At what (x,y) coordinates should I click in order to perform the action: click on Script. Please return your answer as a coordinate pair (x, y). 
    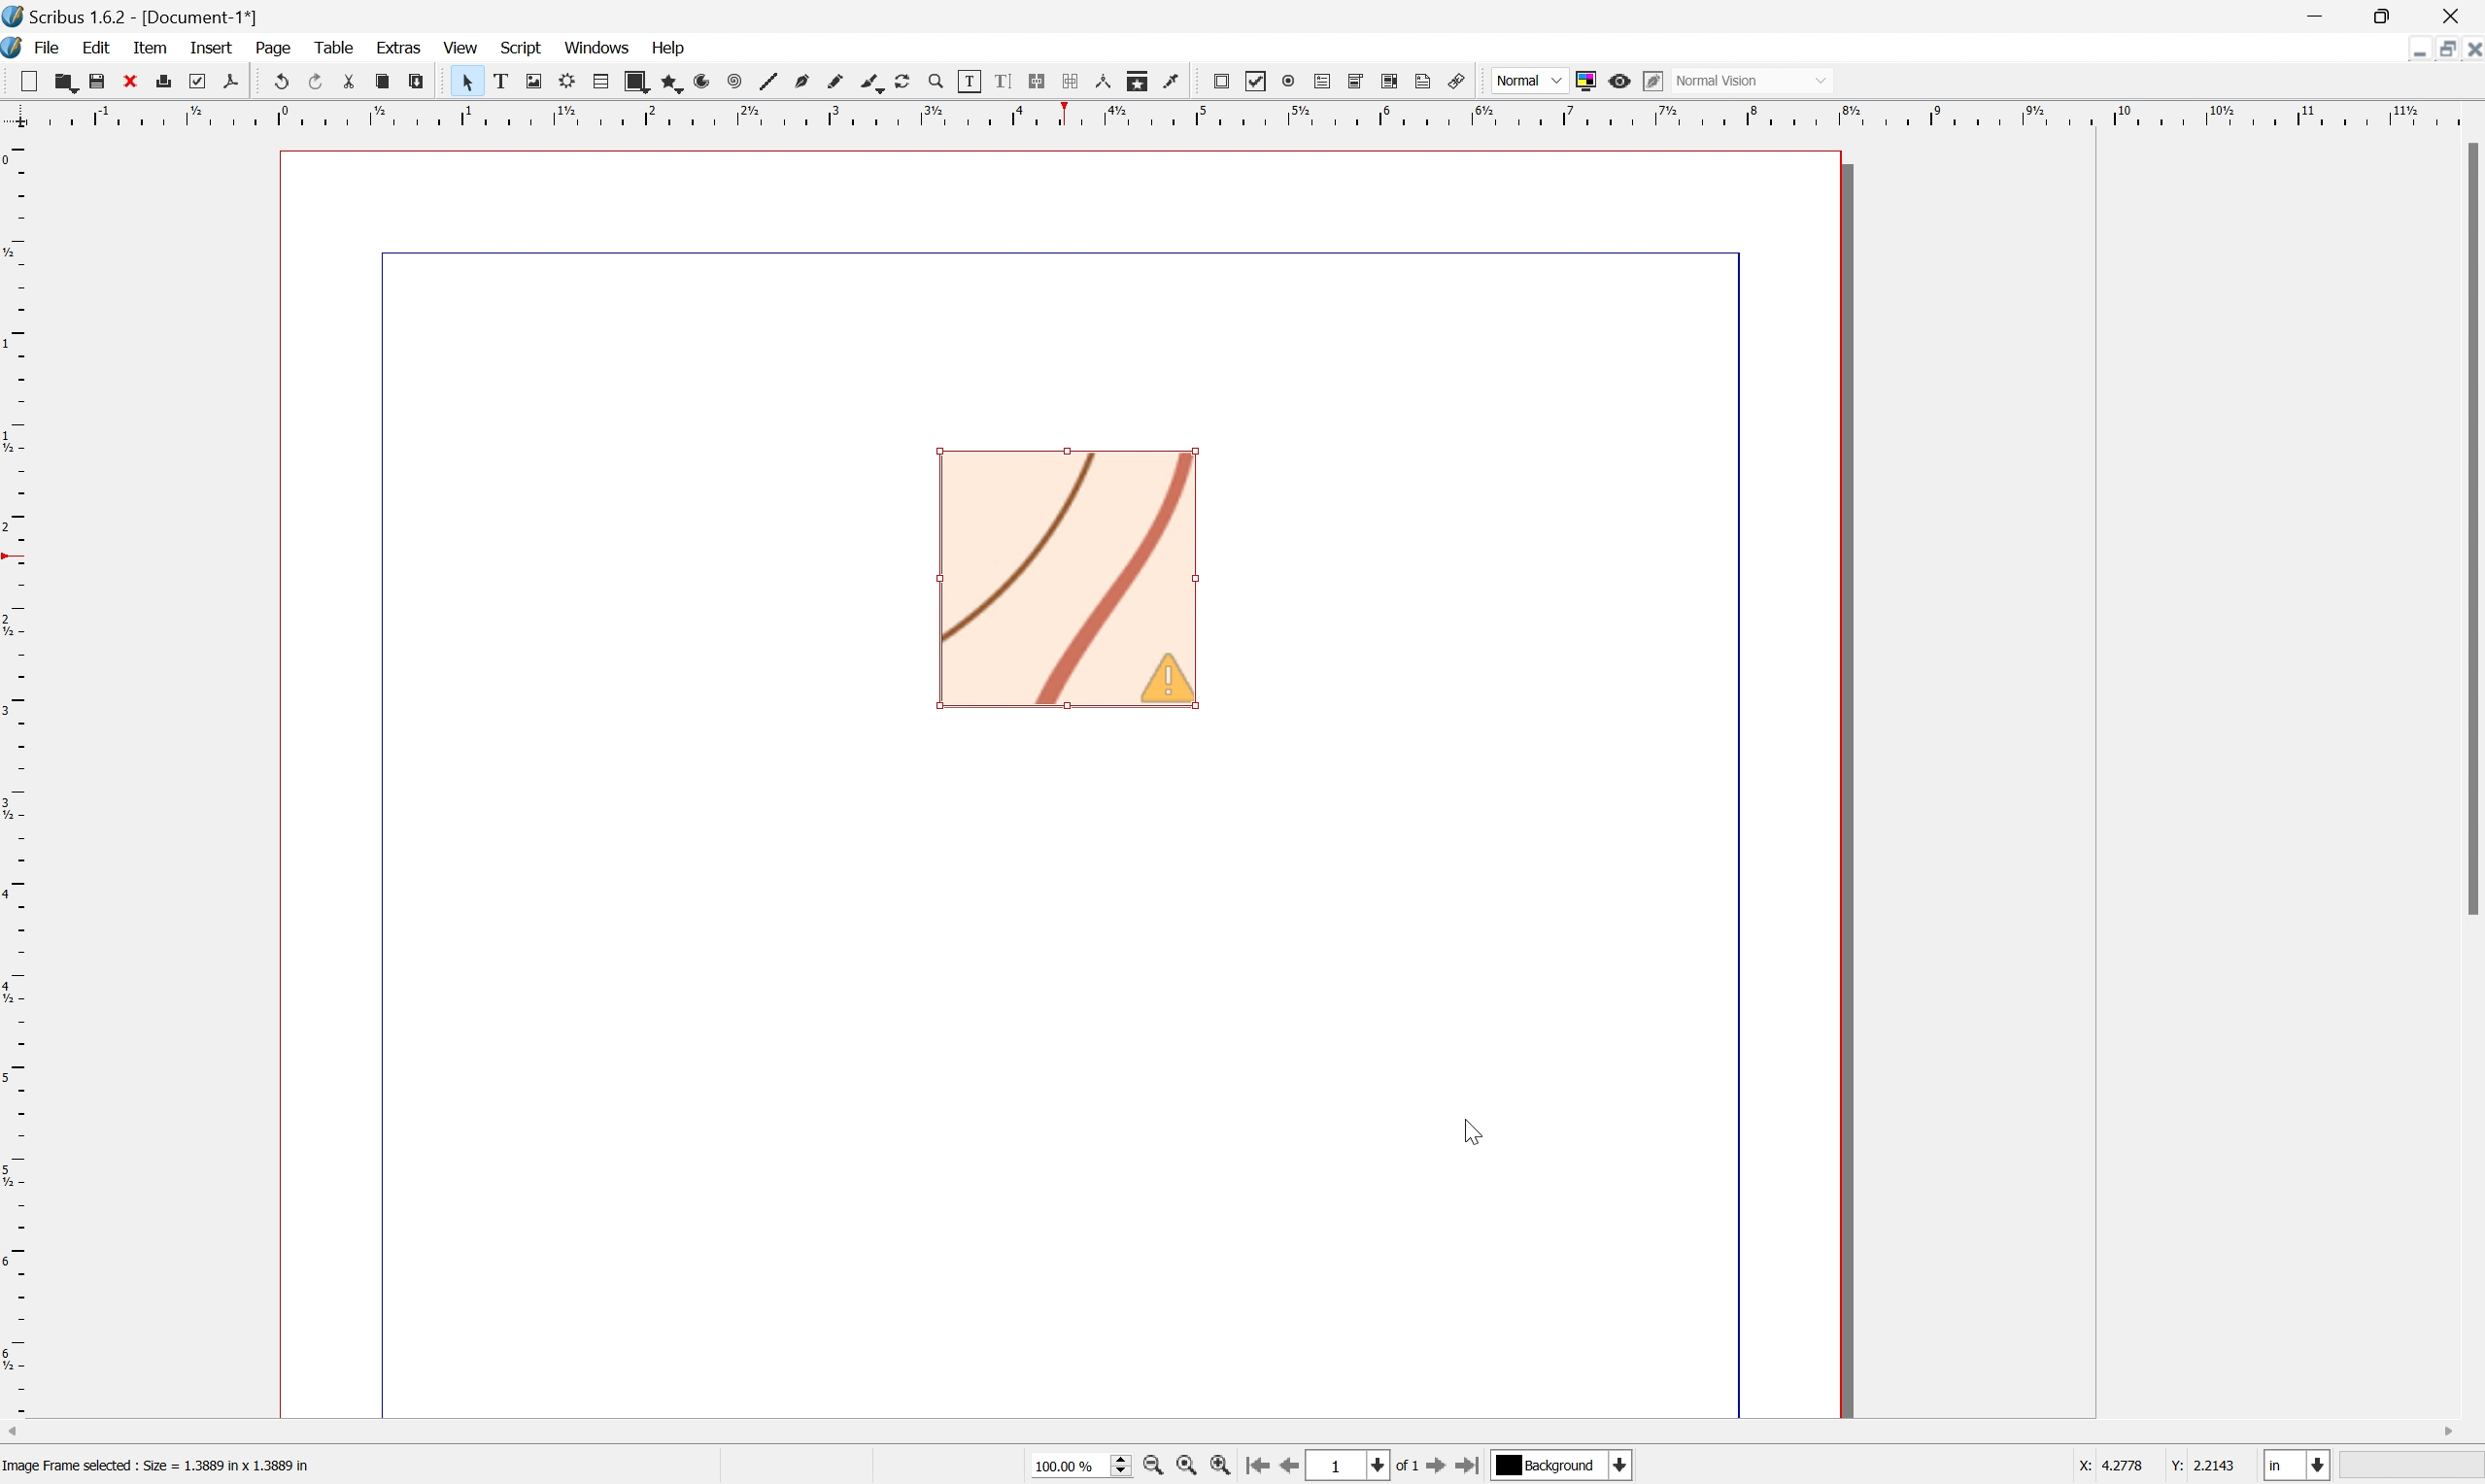
    Looking at the image, I should click on (522, 49).